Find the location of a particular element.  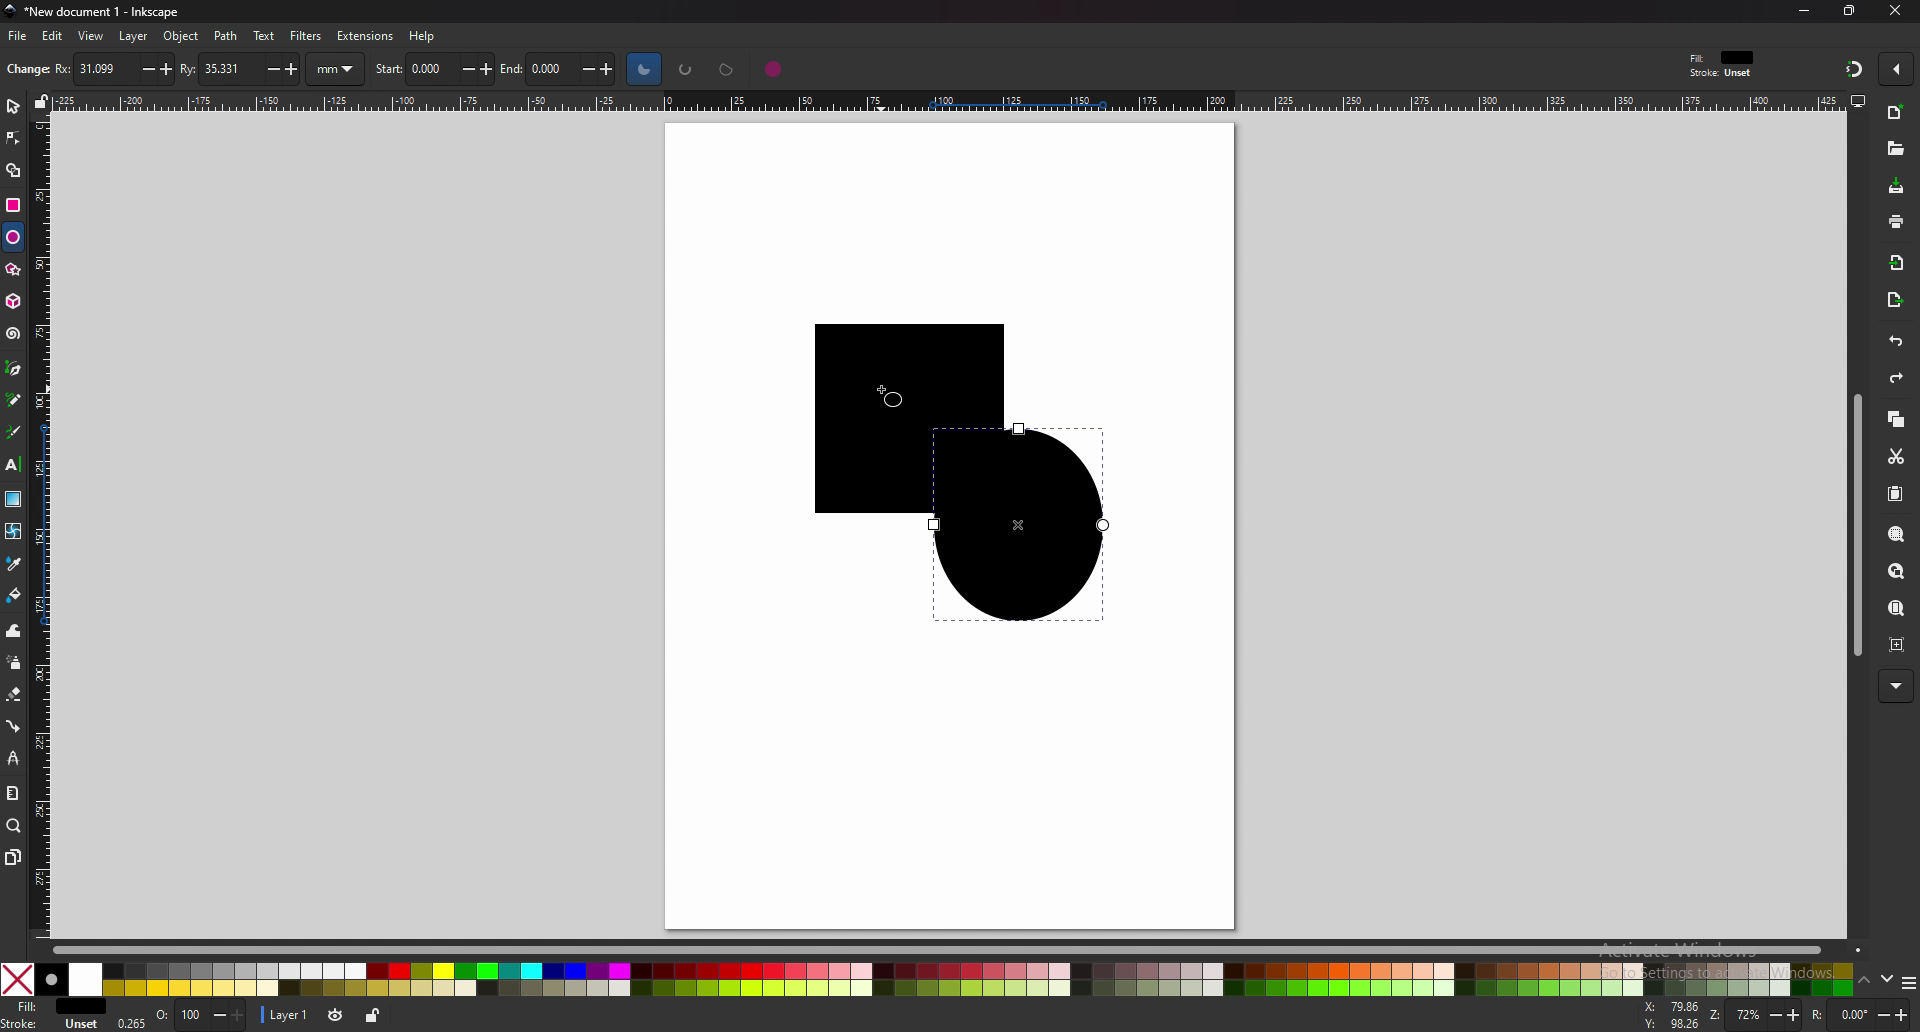

fill is located at coordinates (53, 1007).